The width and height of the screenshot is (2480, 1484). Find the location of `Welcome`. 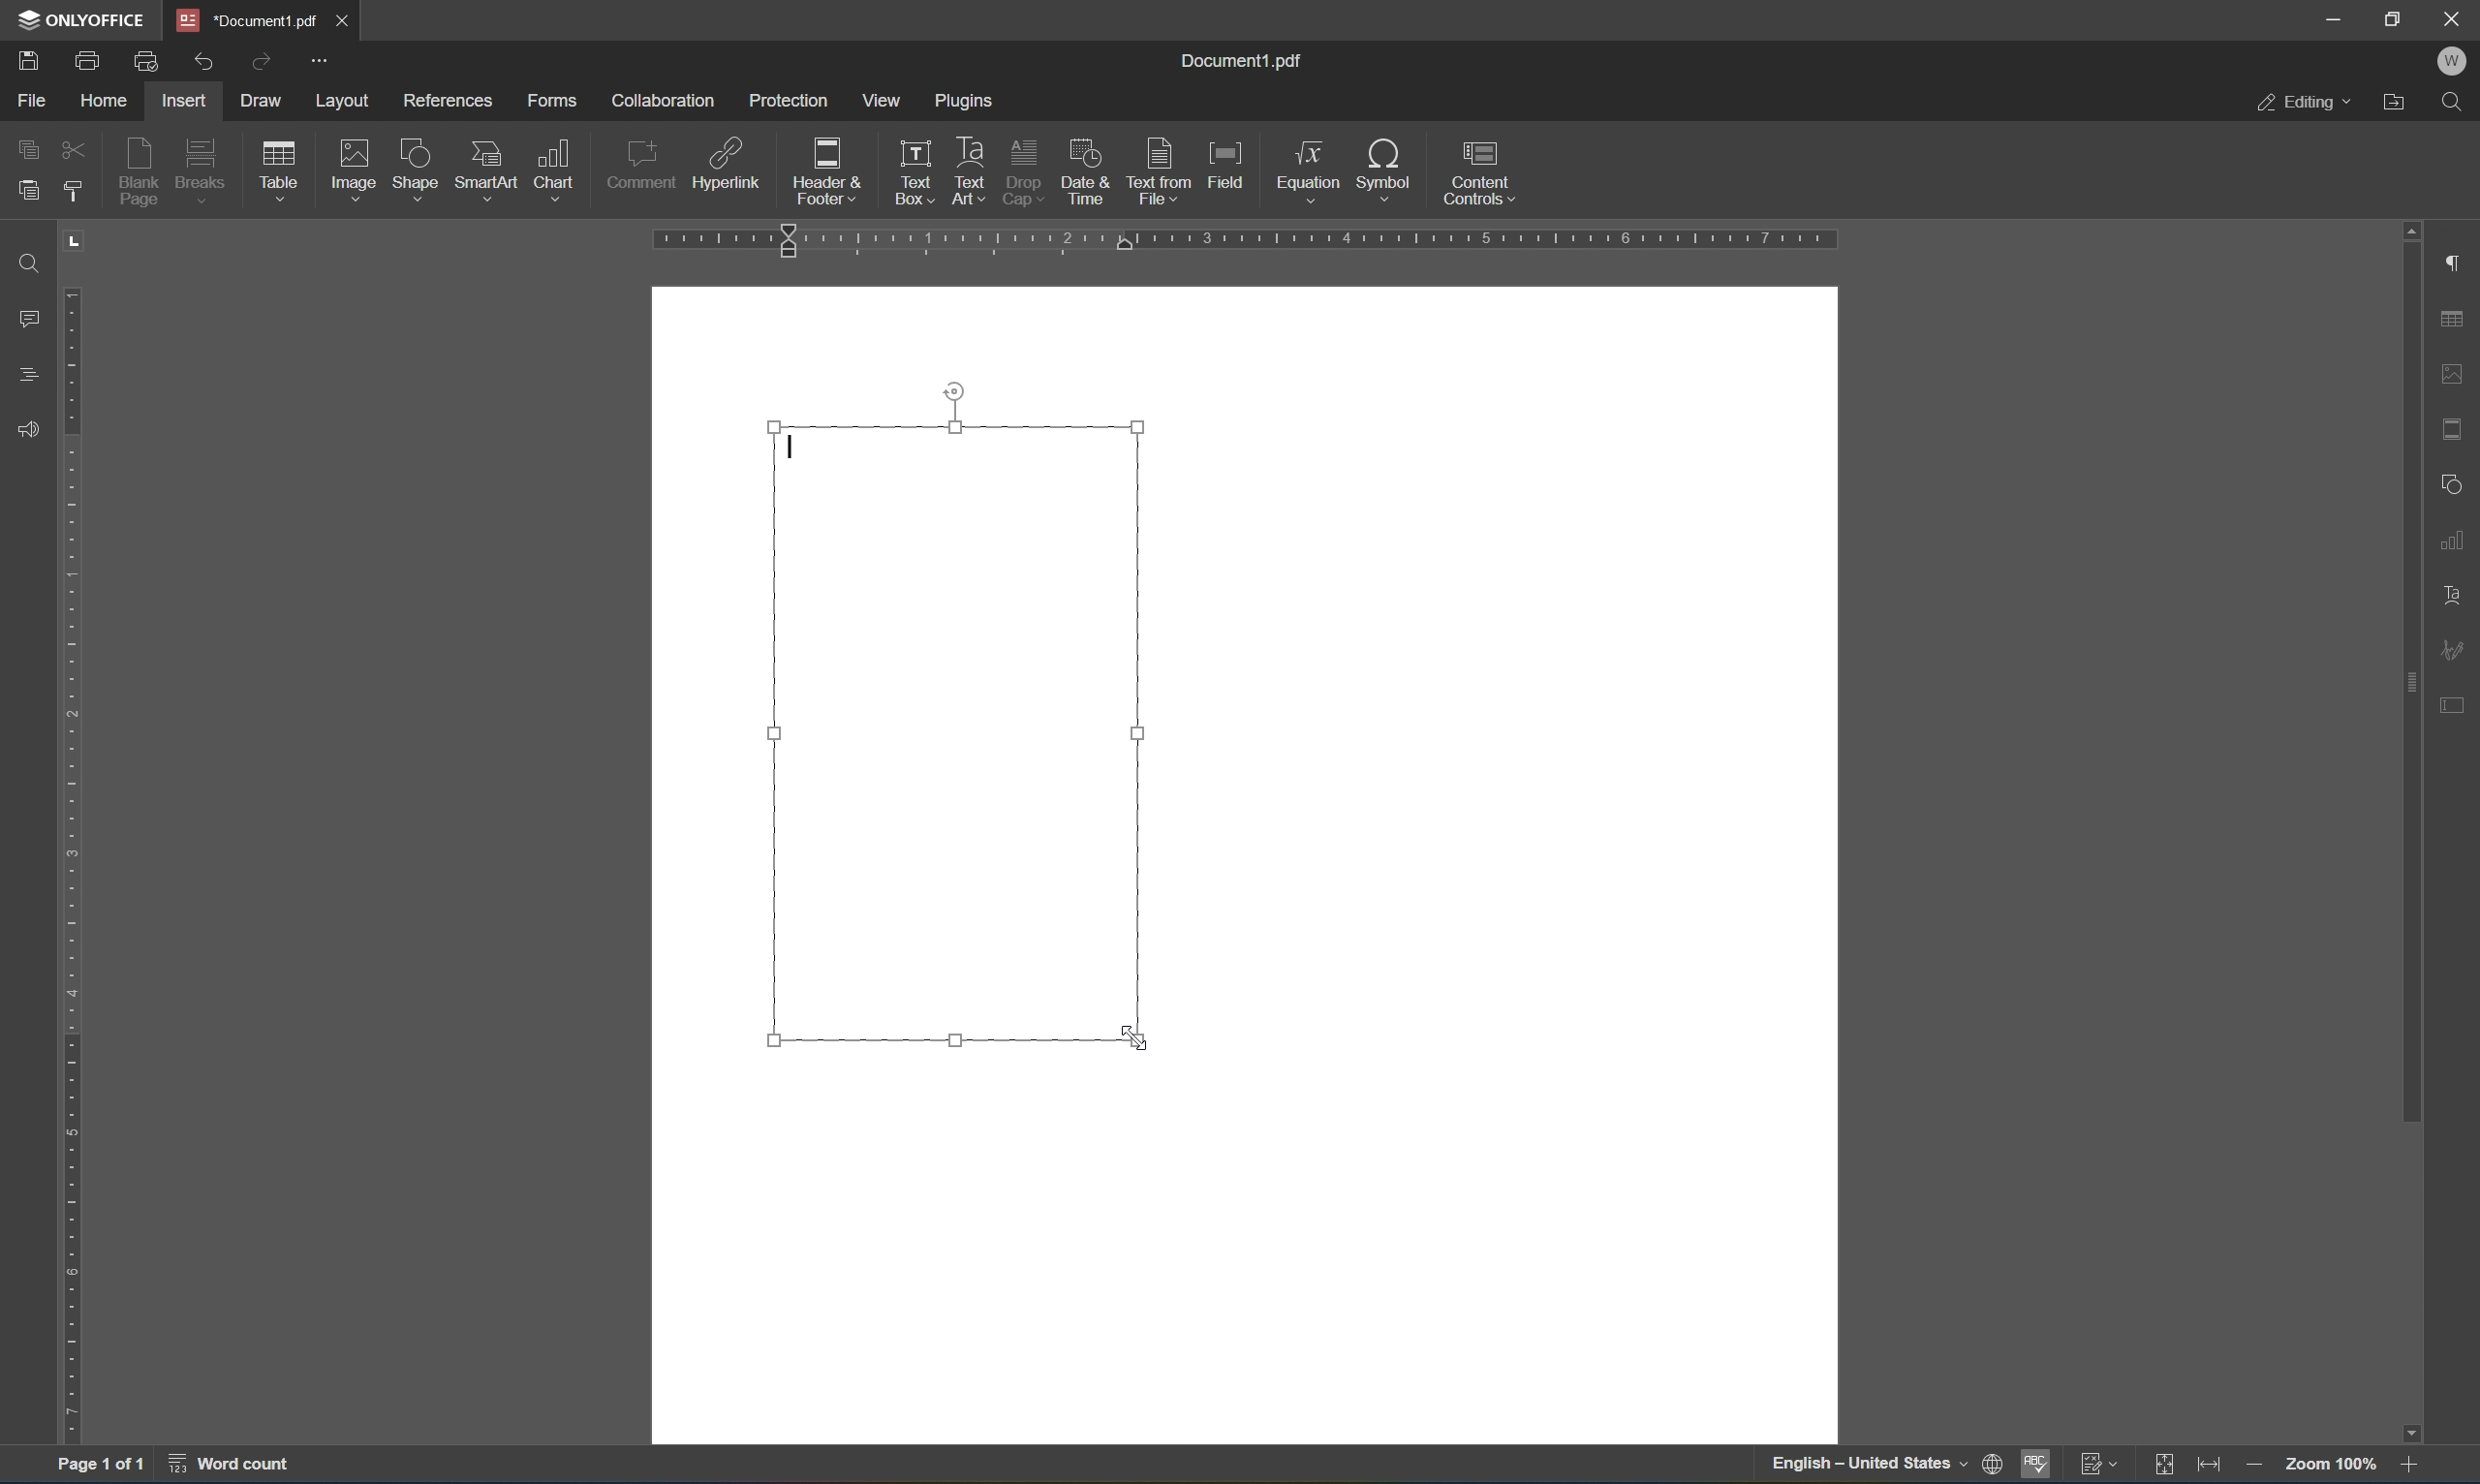

Welcome is located at coordinates (2455, 64).